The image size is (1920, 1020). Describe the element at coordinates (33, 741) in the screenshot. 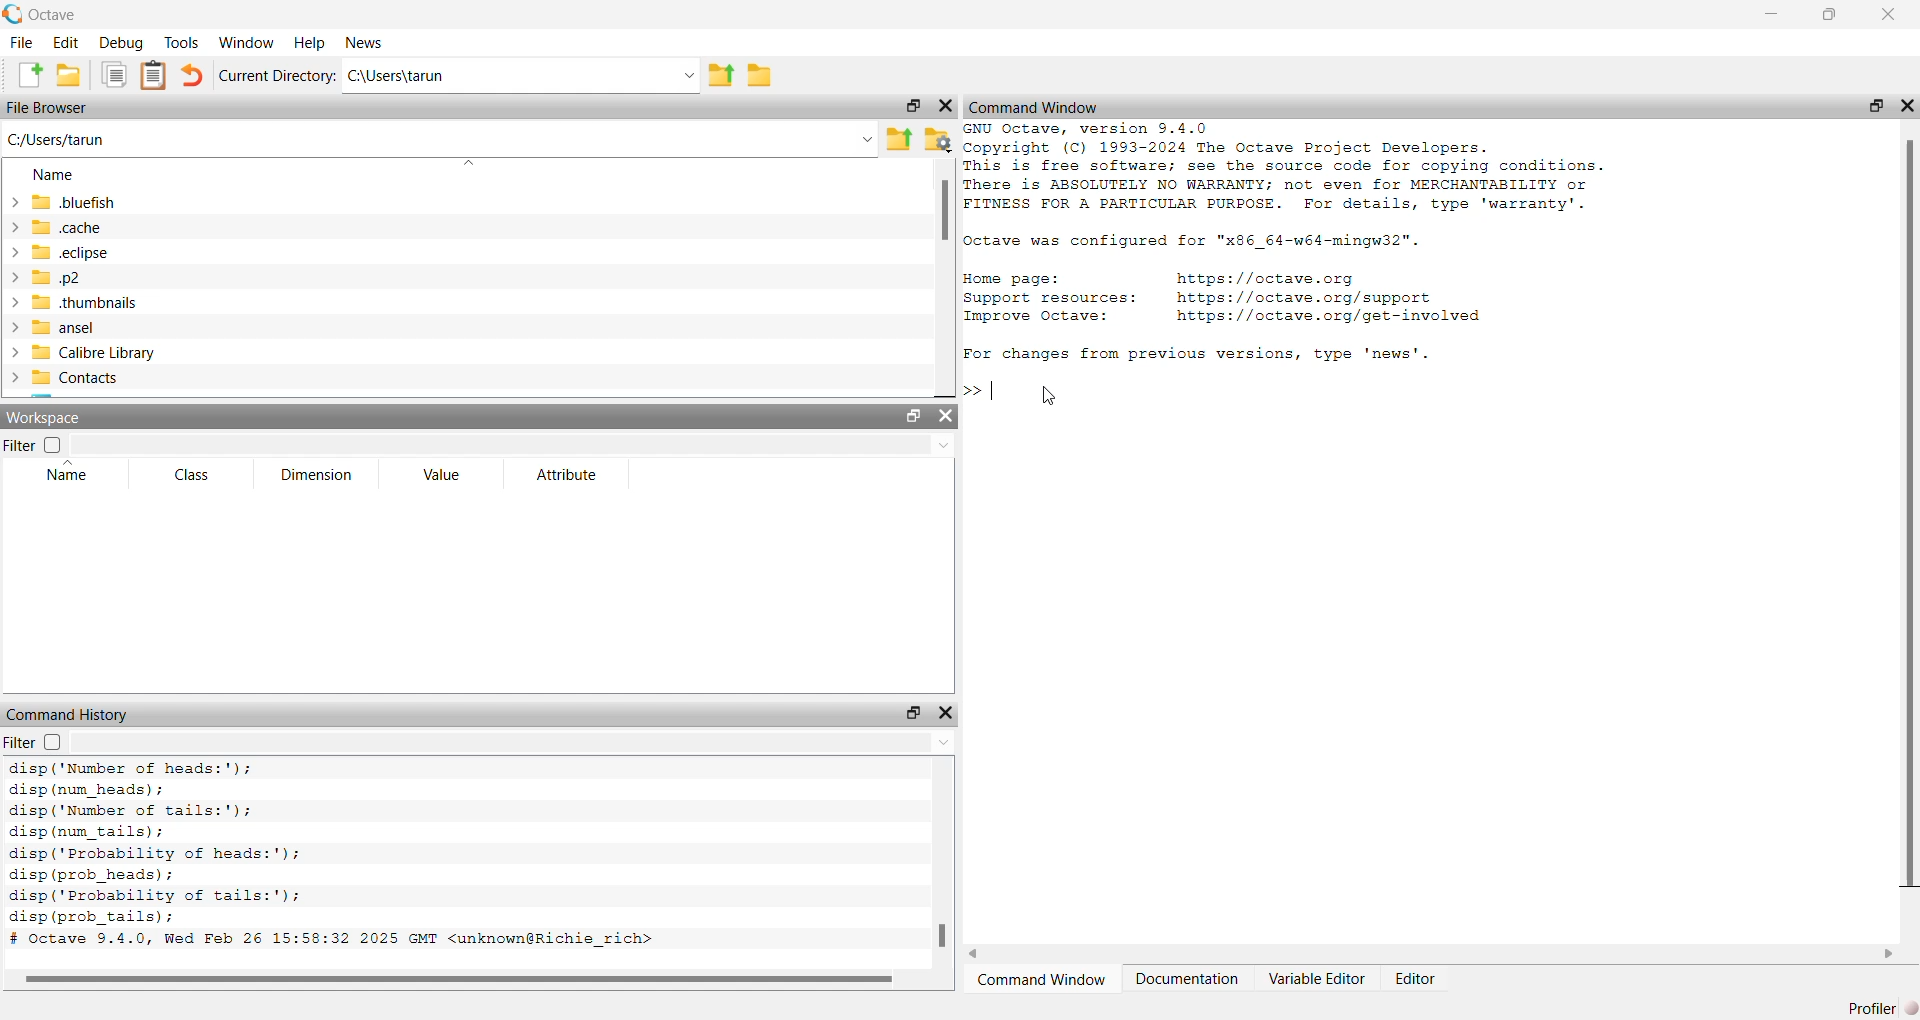

I see `Filter` at that location.